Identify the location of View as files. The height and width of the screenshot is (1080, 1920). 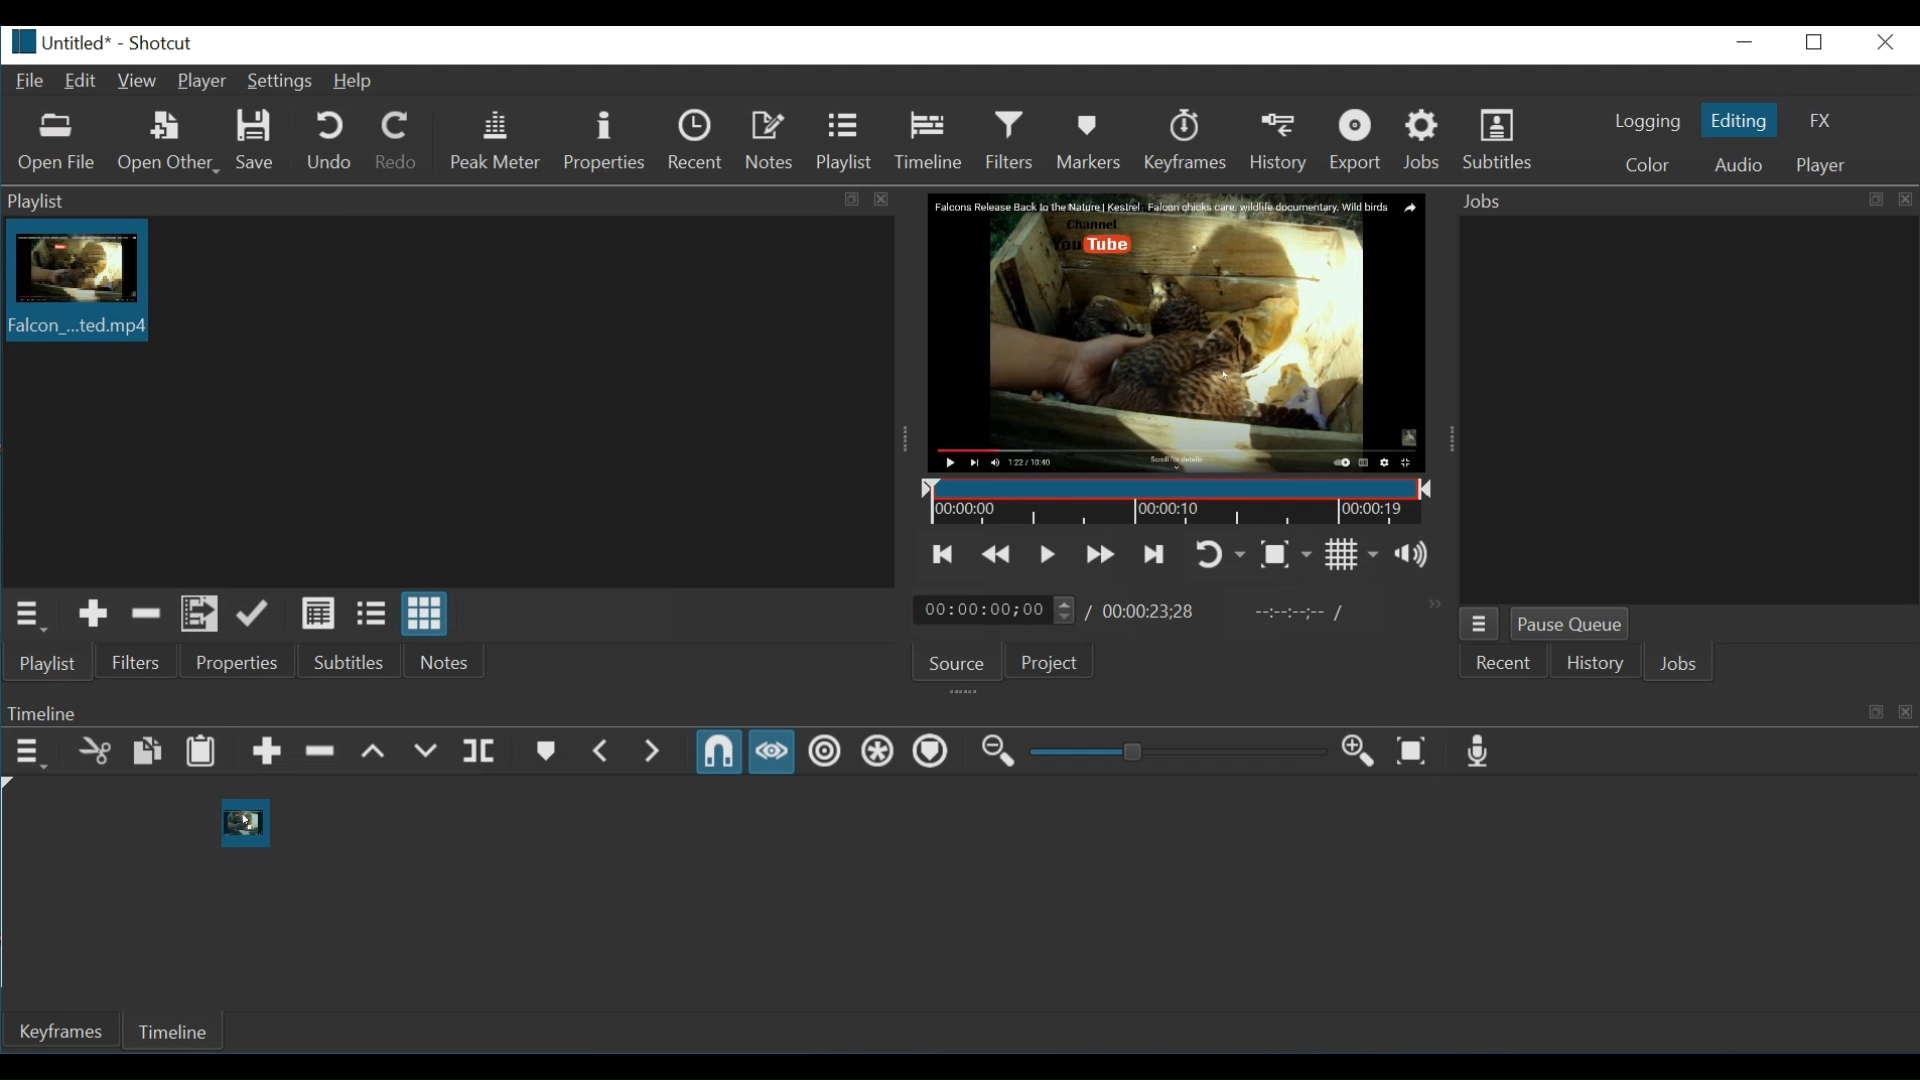
(370, 615).